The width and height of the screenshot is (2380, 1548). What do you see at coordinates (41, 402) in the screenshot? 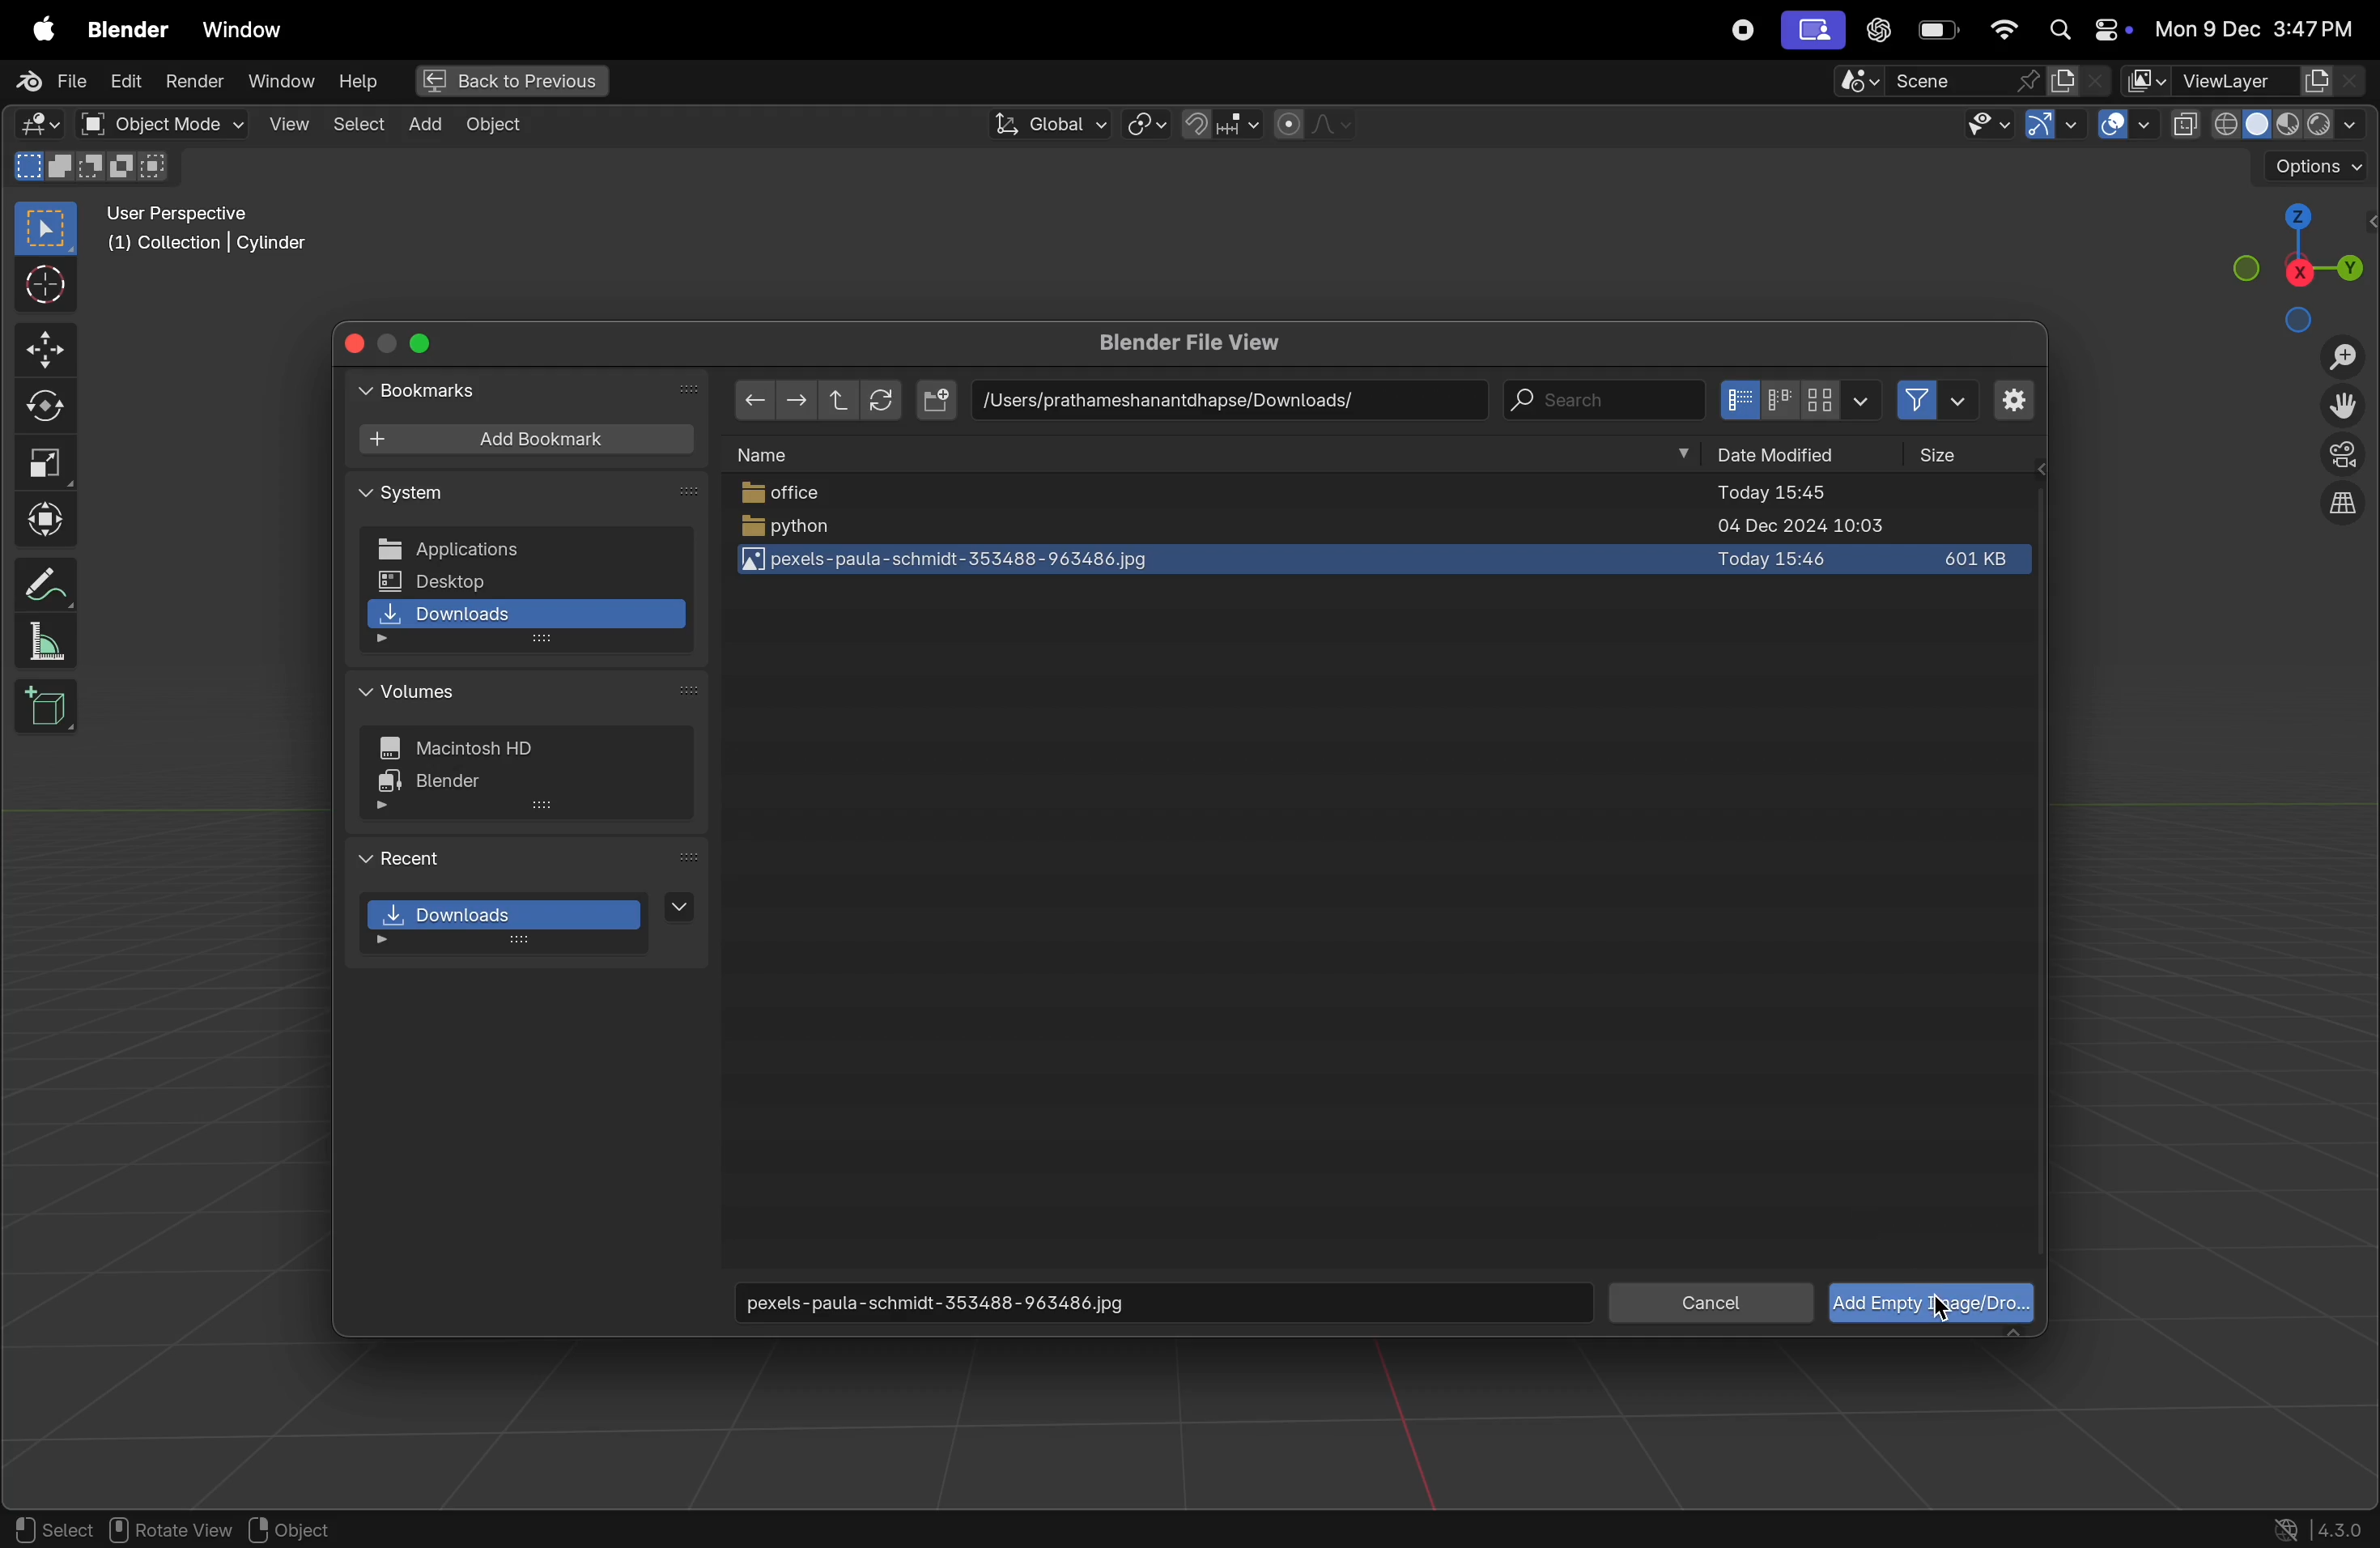
I see `rotate` at bounding box center [41, 402].